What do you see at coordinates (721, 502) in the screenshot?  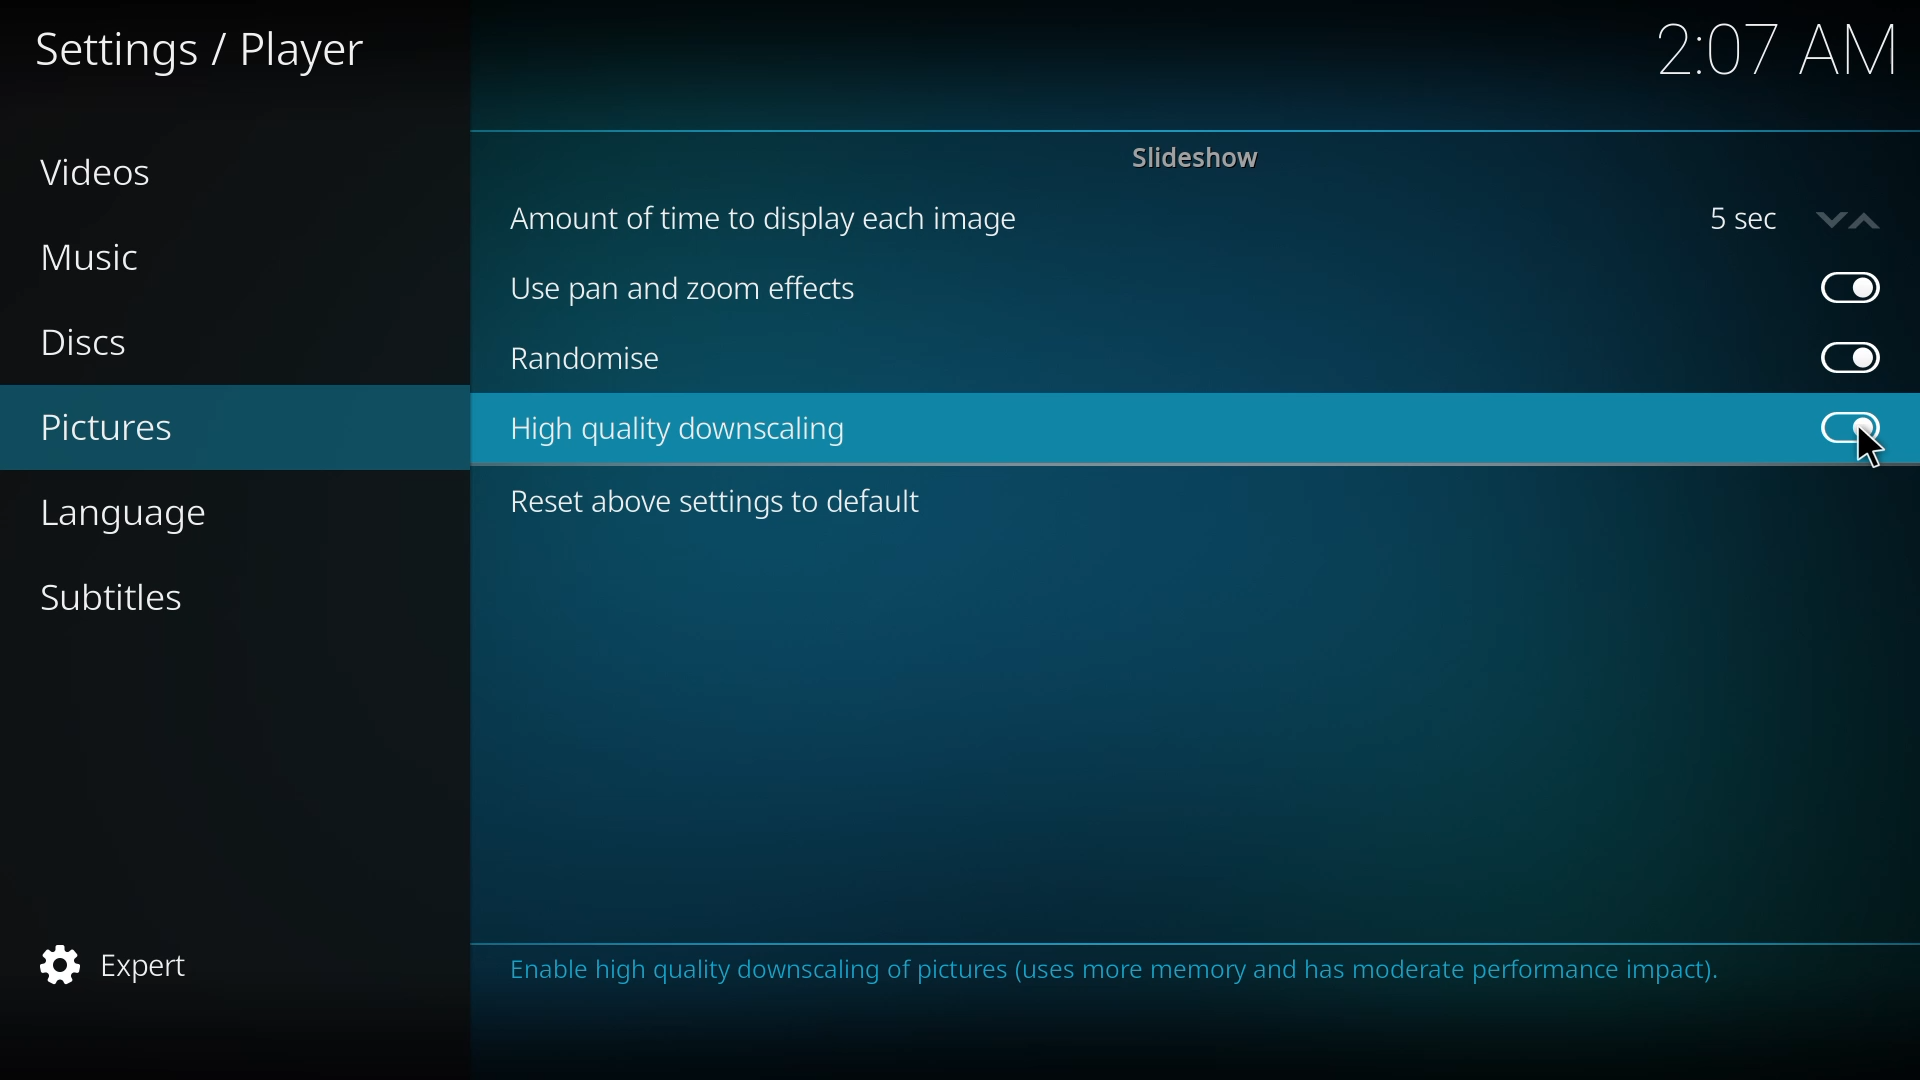 I see `reset above settings to default` at bounding box center [721, 502].